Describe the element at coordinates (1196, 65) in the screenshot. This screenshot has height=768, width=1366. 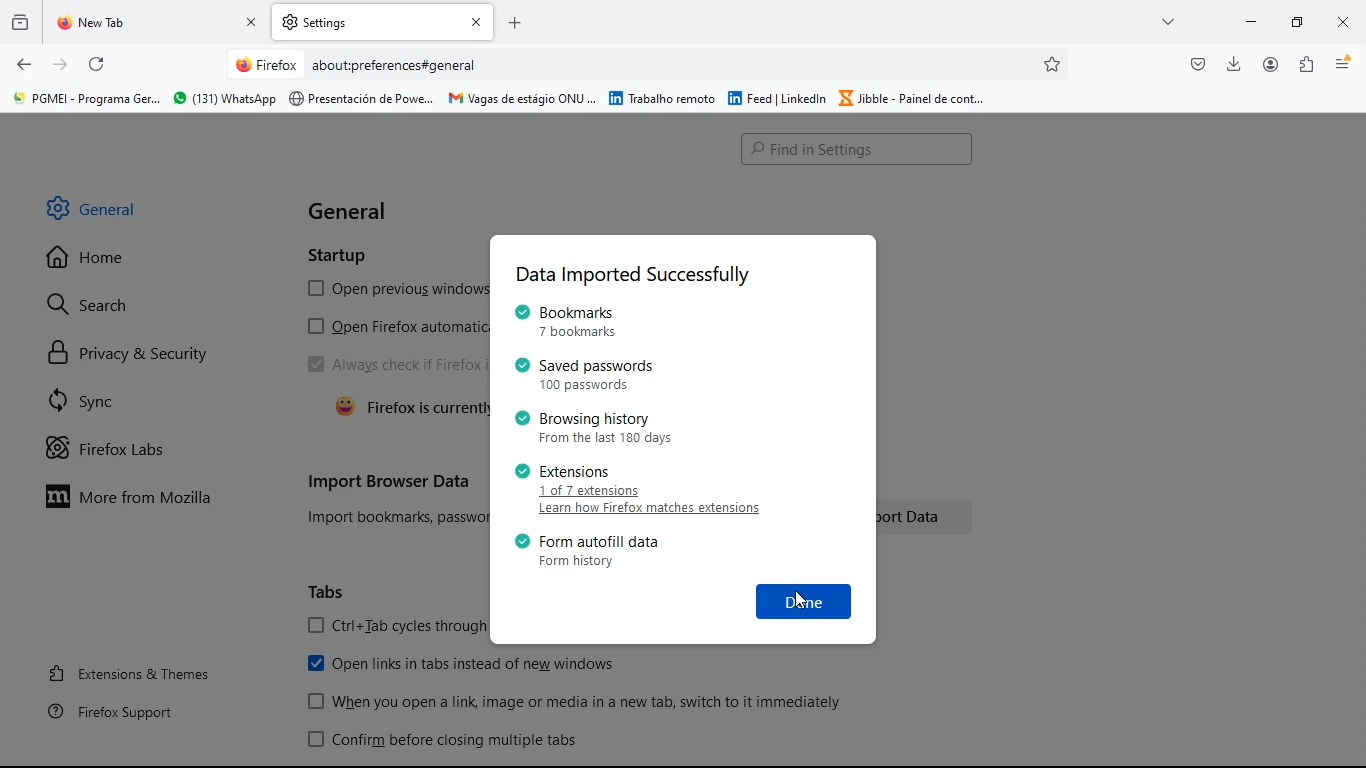
I see `pocket` at that location.